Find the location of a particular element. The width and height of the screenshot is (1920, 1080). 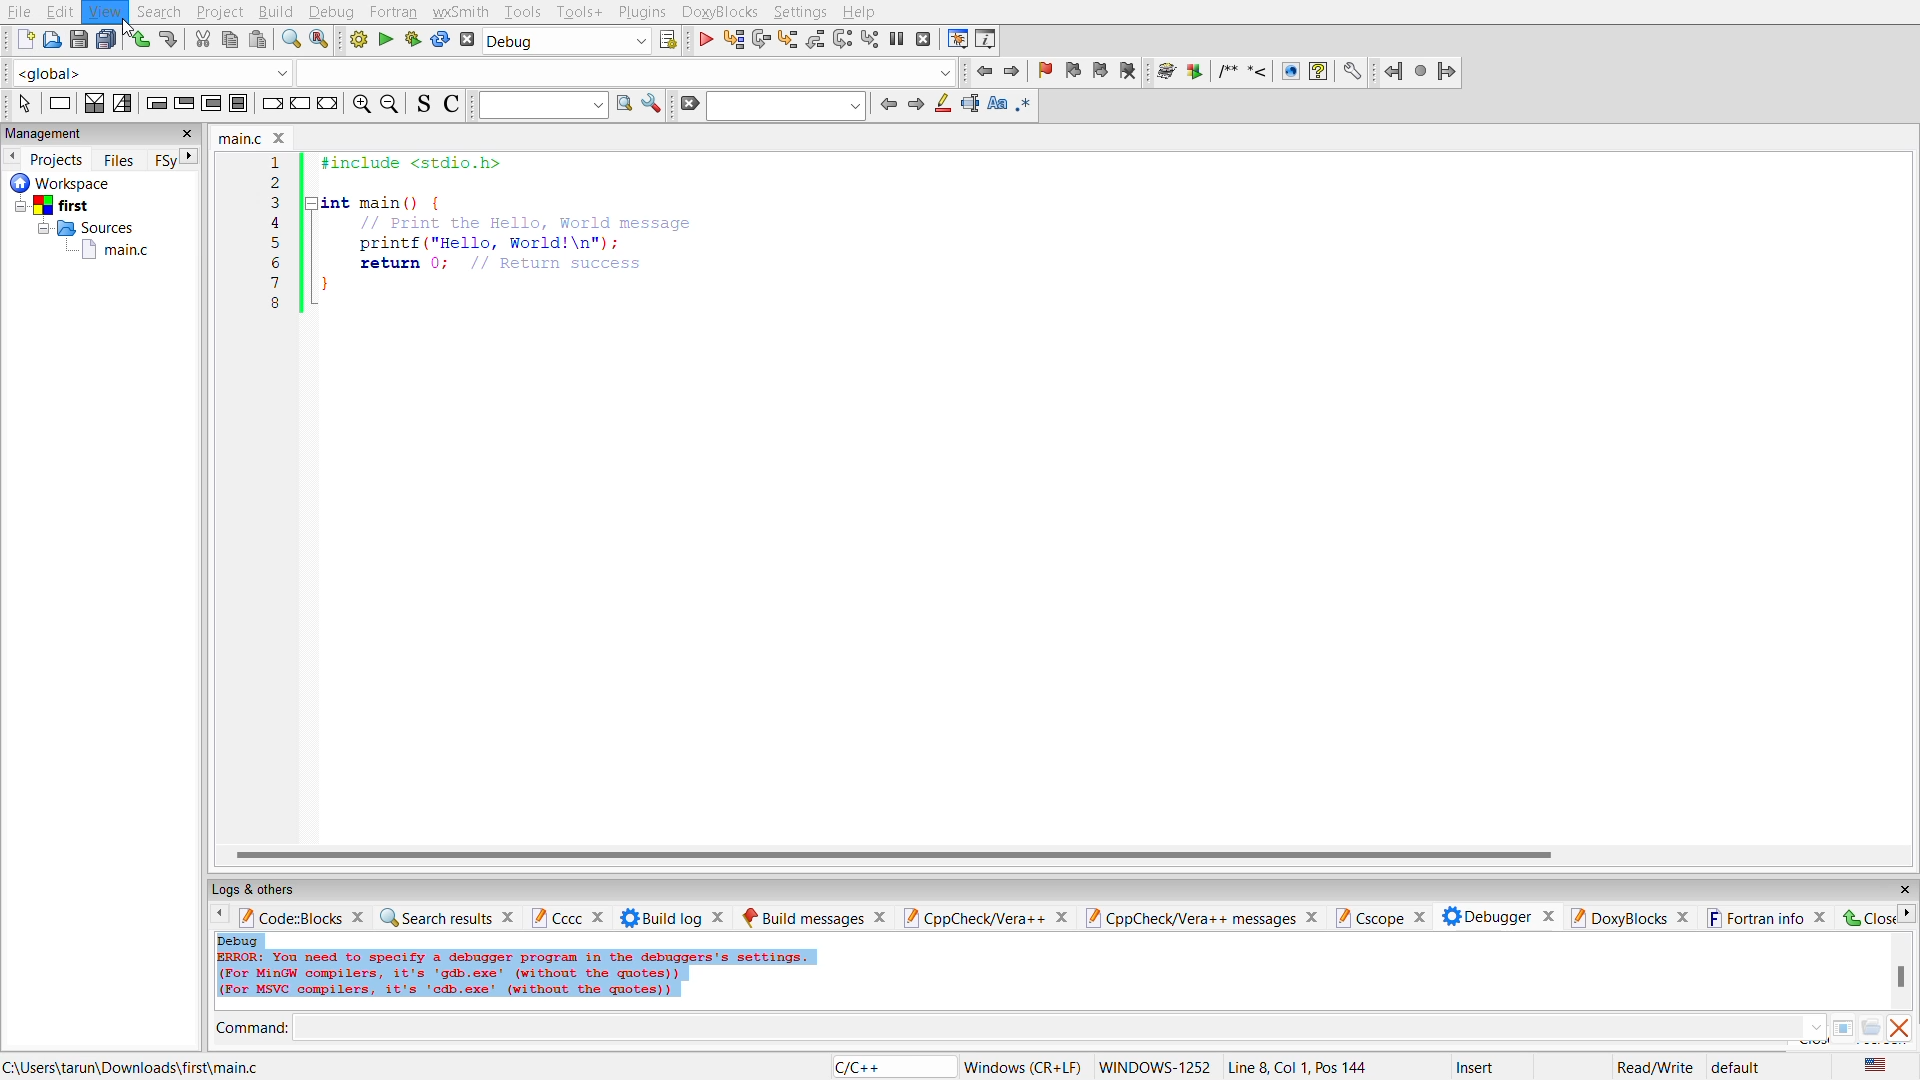

fortran info is located at coordinates (1767, 914).